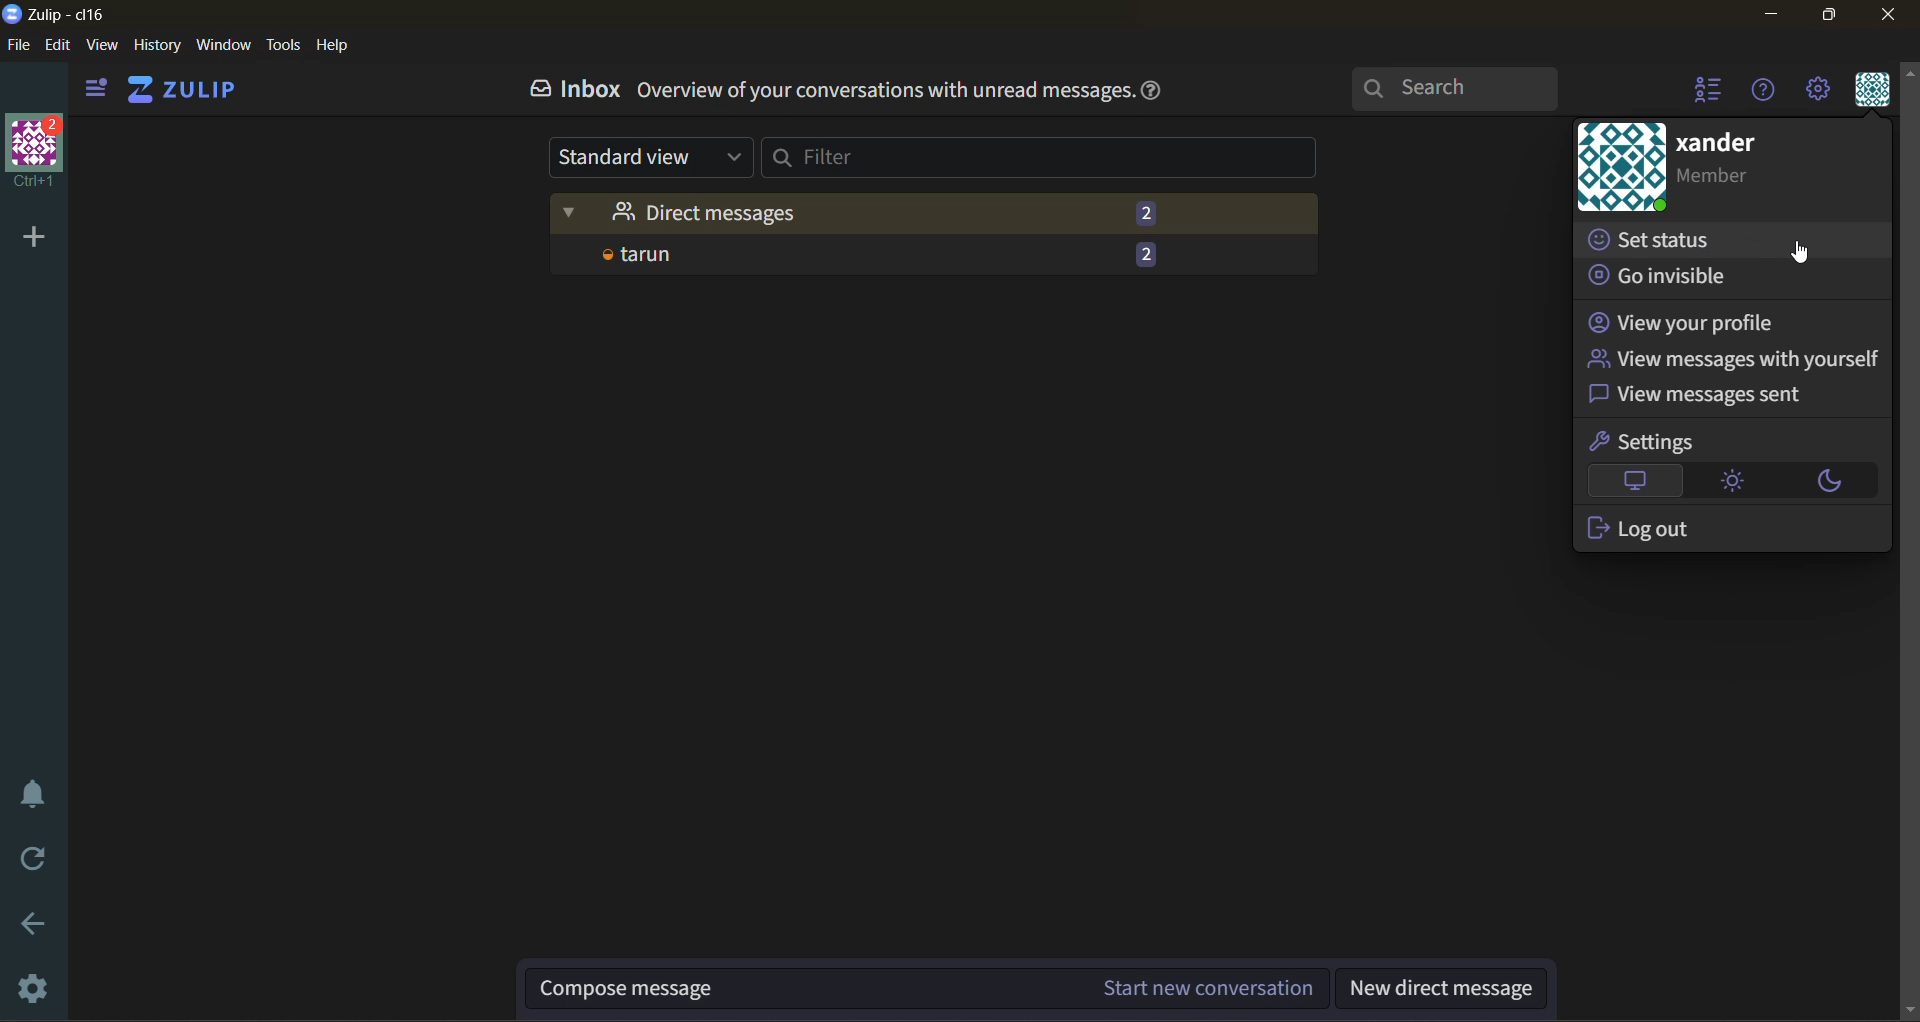  Describe the element at coordinates (922, 254) in the screenshot. I see `tarun` at that location.